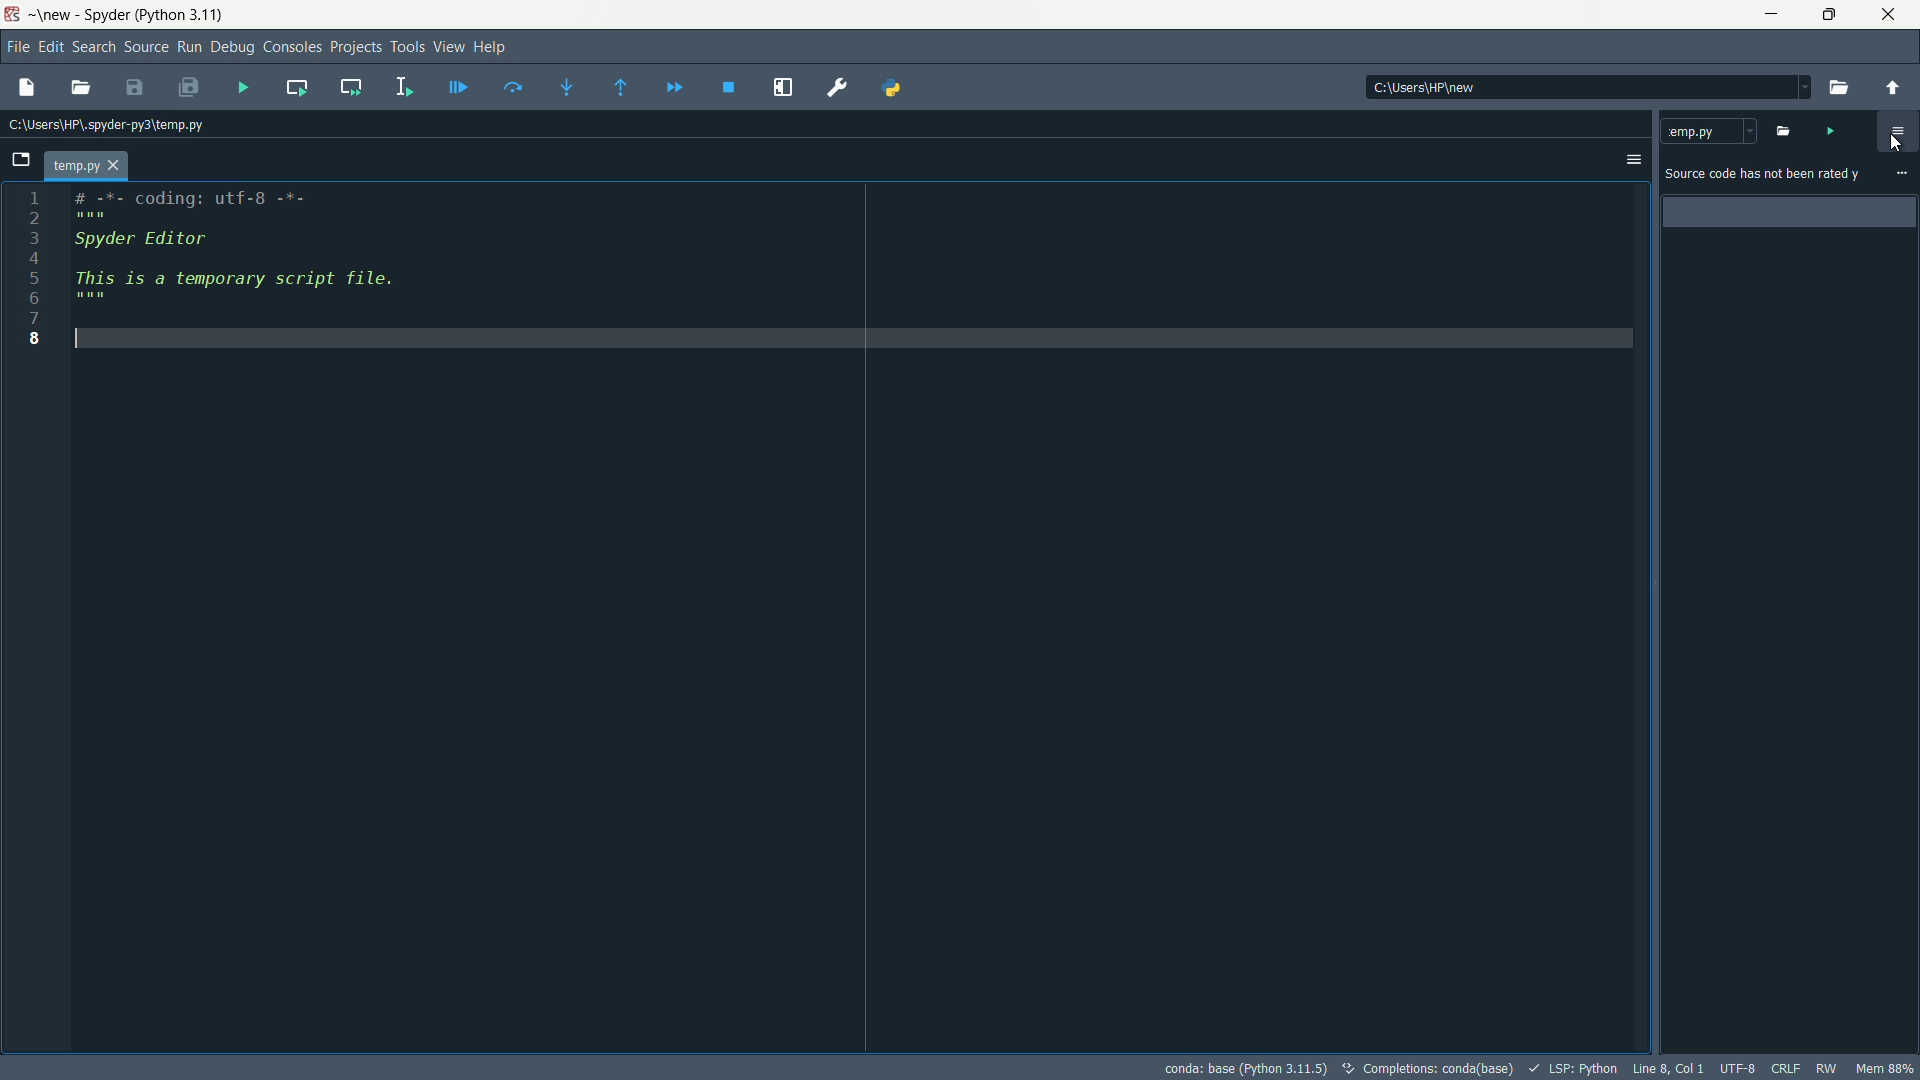 The height and width of the screenshot is (1080, 1920). What do you see at coordinates (568, 88) in the screenshot?
I see `step into function` at bounding box center [568, 88].